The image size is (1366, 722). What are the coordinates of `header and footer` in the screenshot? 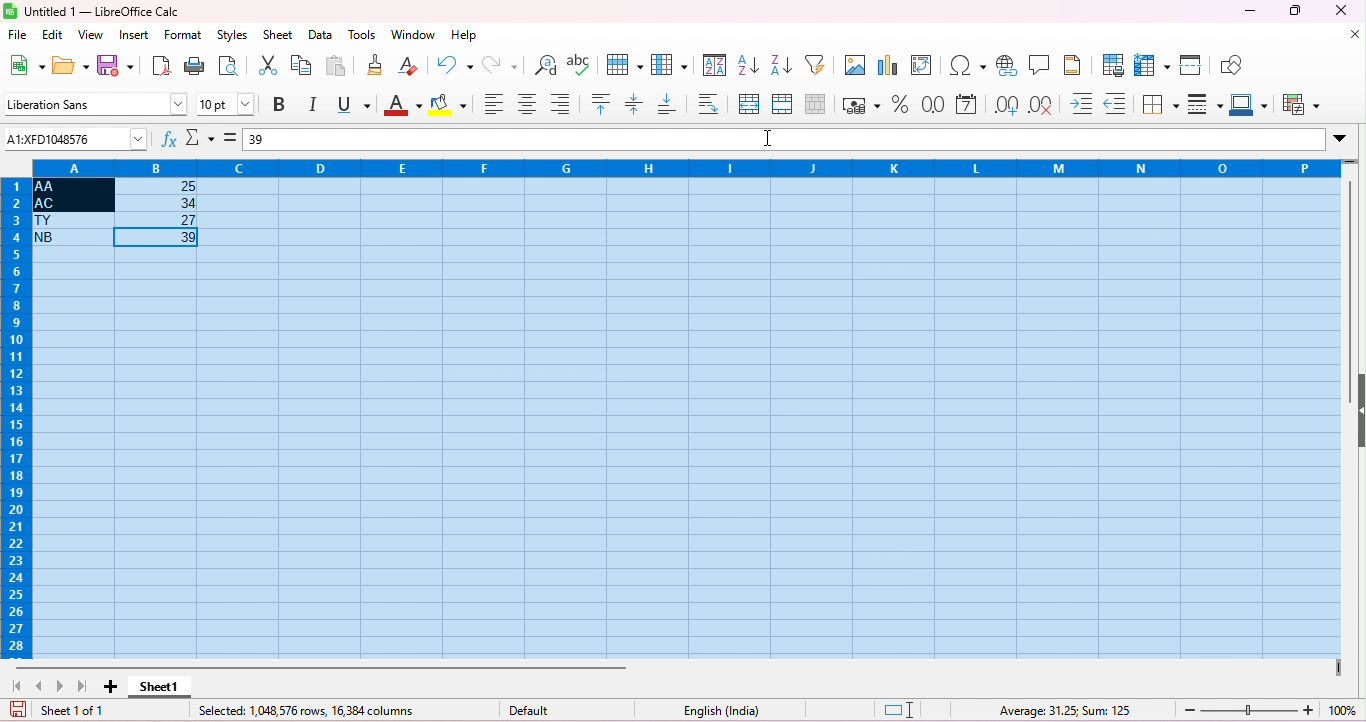 It's located at (1074, 64).